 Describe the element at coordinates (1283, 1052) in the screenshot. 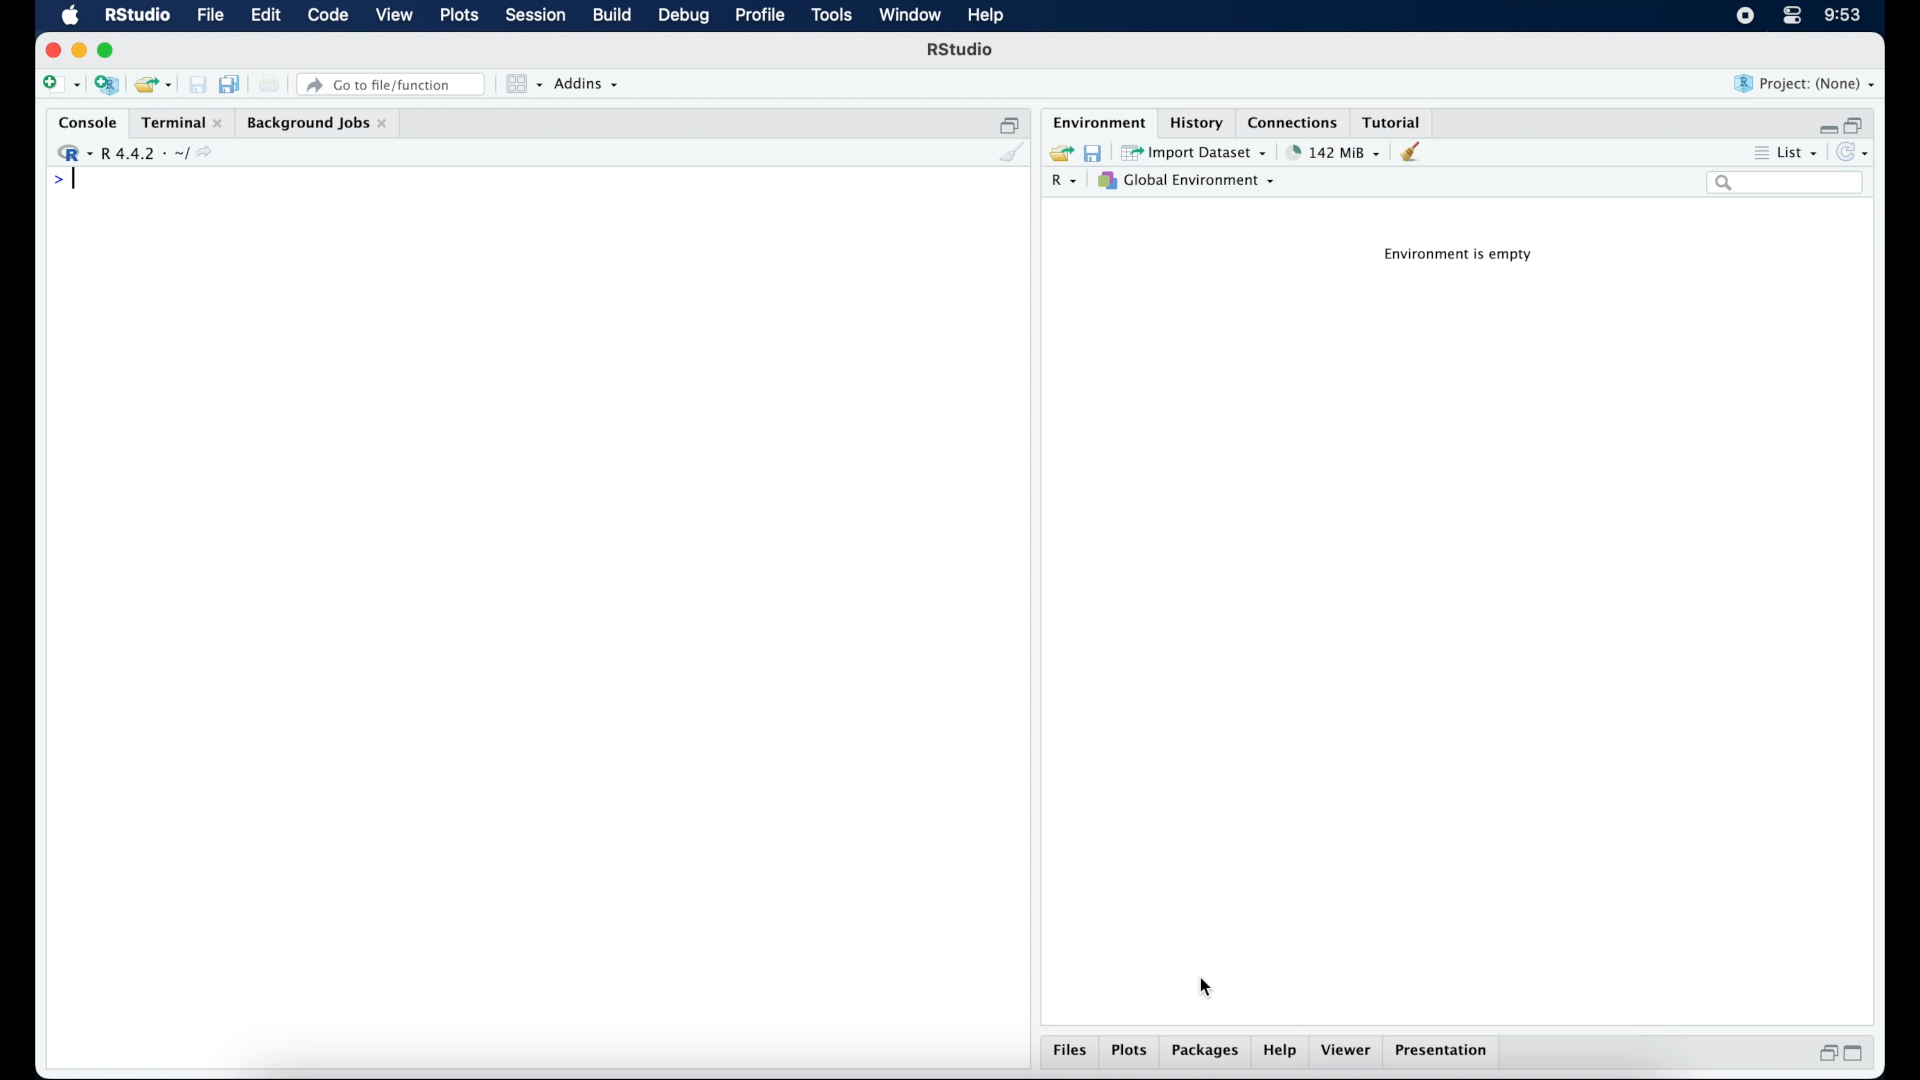

I see `help` at that location.